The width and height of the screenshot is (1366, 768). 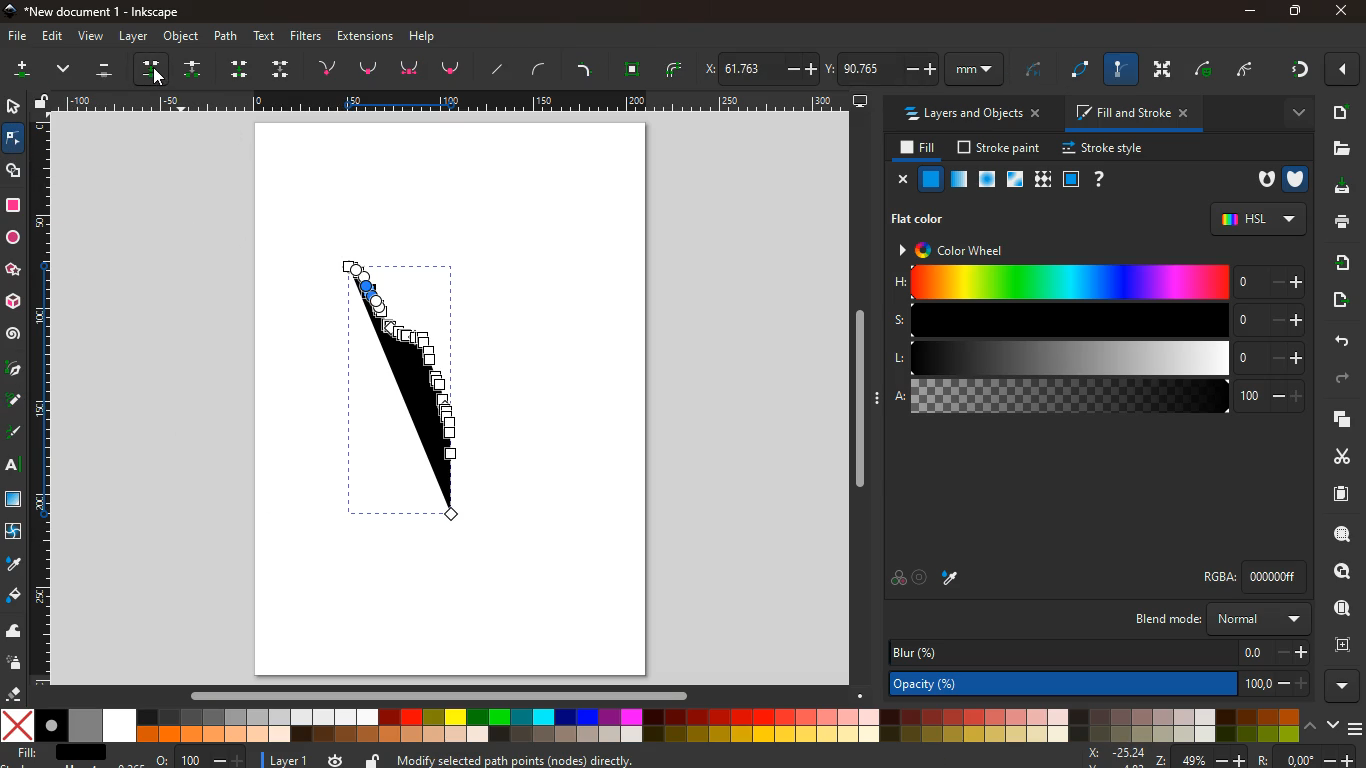 What do you see at coordinates (1099, 653) in the screenshot?
I see `blur` at bounding box center [1099, 653].